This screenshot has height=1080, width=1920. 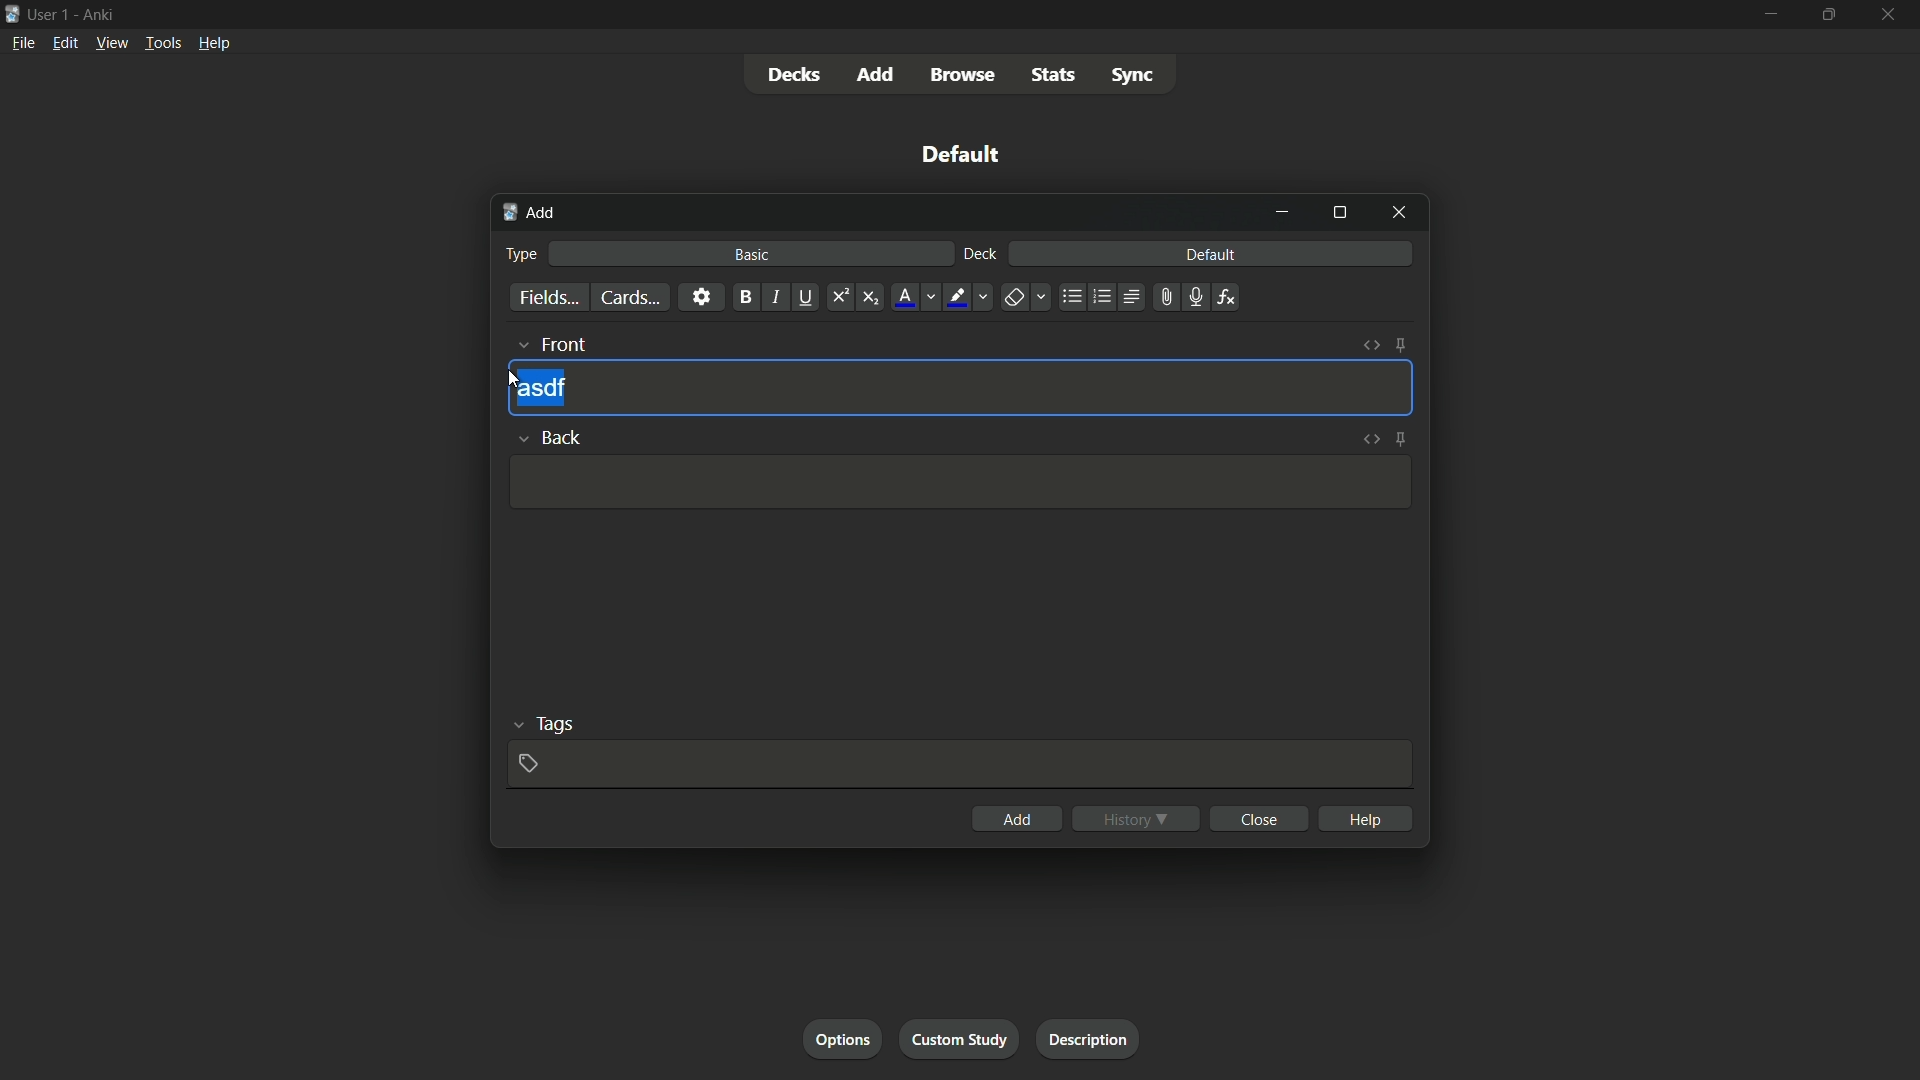 What do you see at coordinates (548, 435) in the screenshot?
I see `back` at bounding box center [548, 435].